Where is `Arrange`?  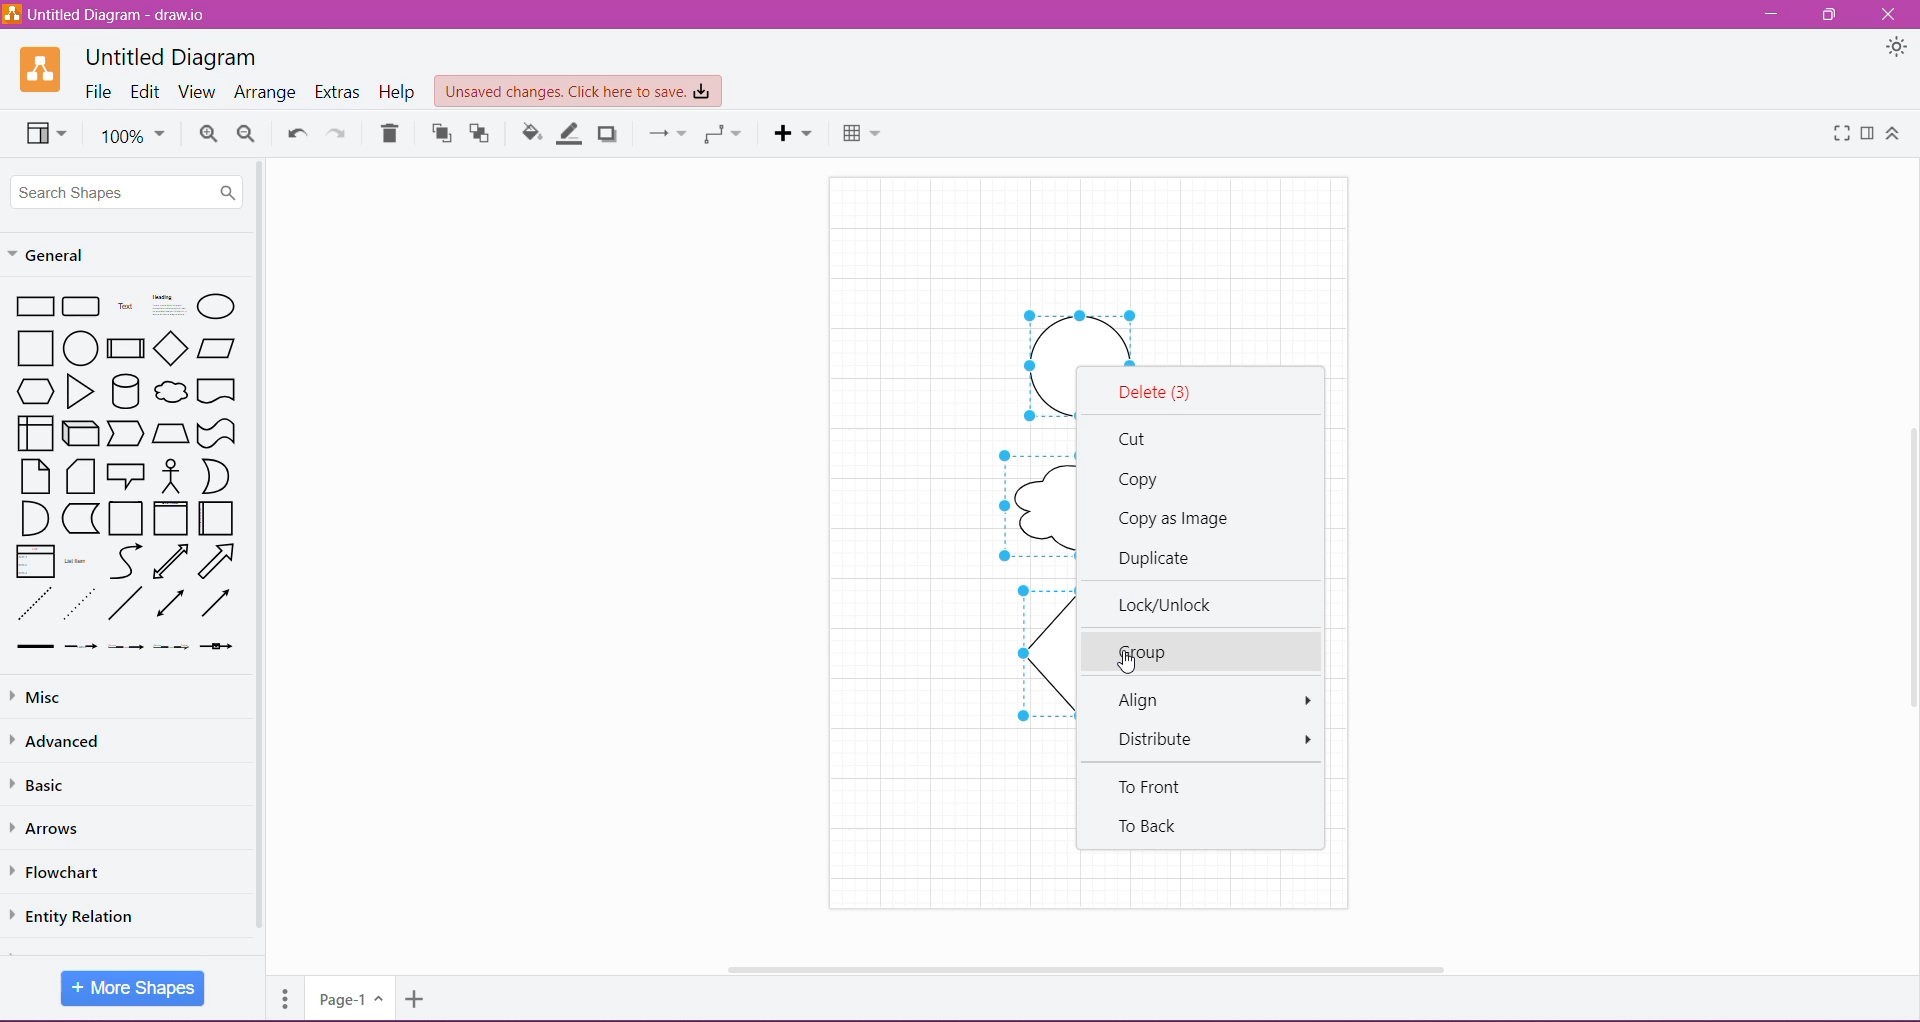
Arrange is located at coordinates (265, 93).